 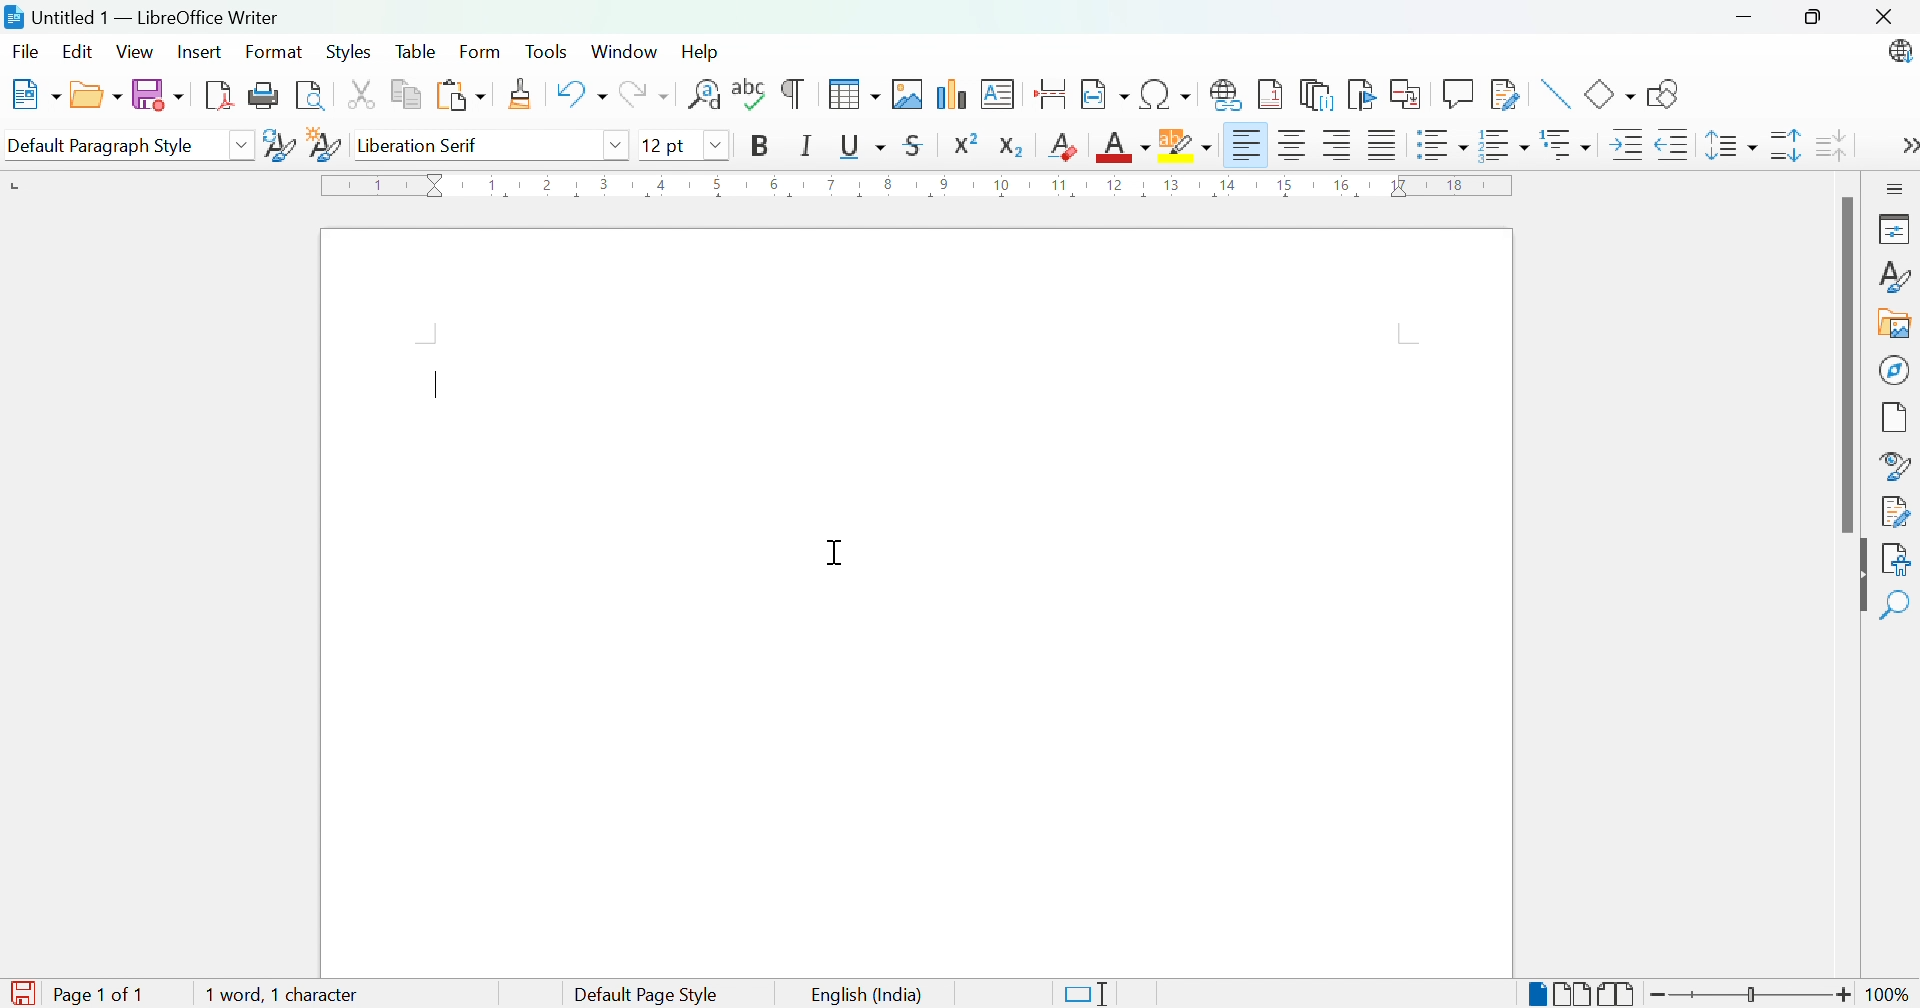 What do you see at coordinates (1669, 95) in the screenshot?
I see `Show draw functions` at bounding box center [1669, 95].